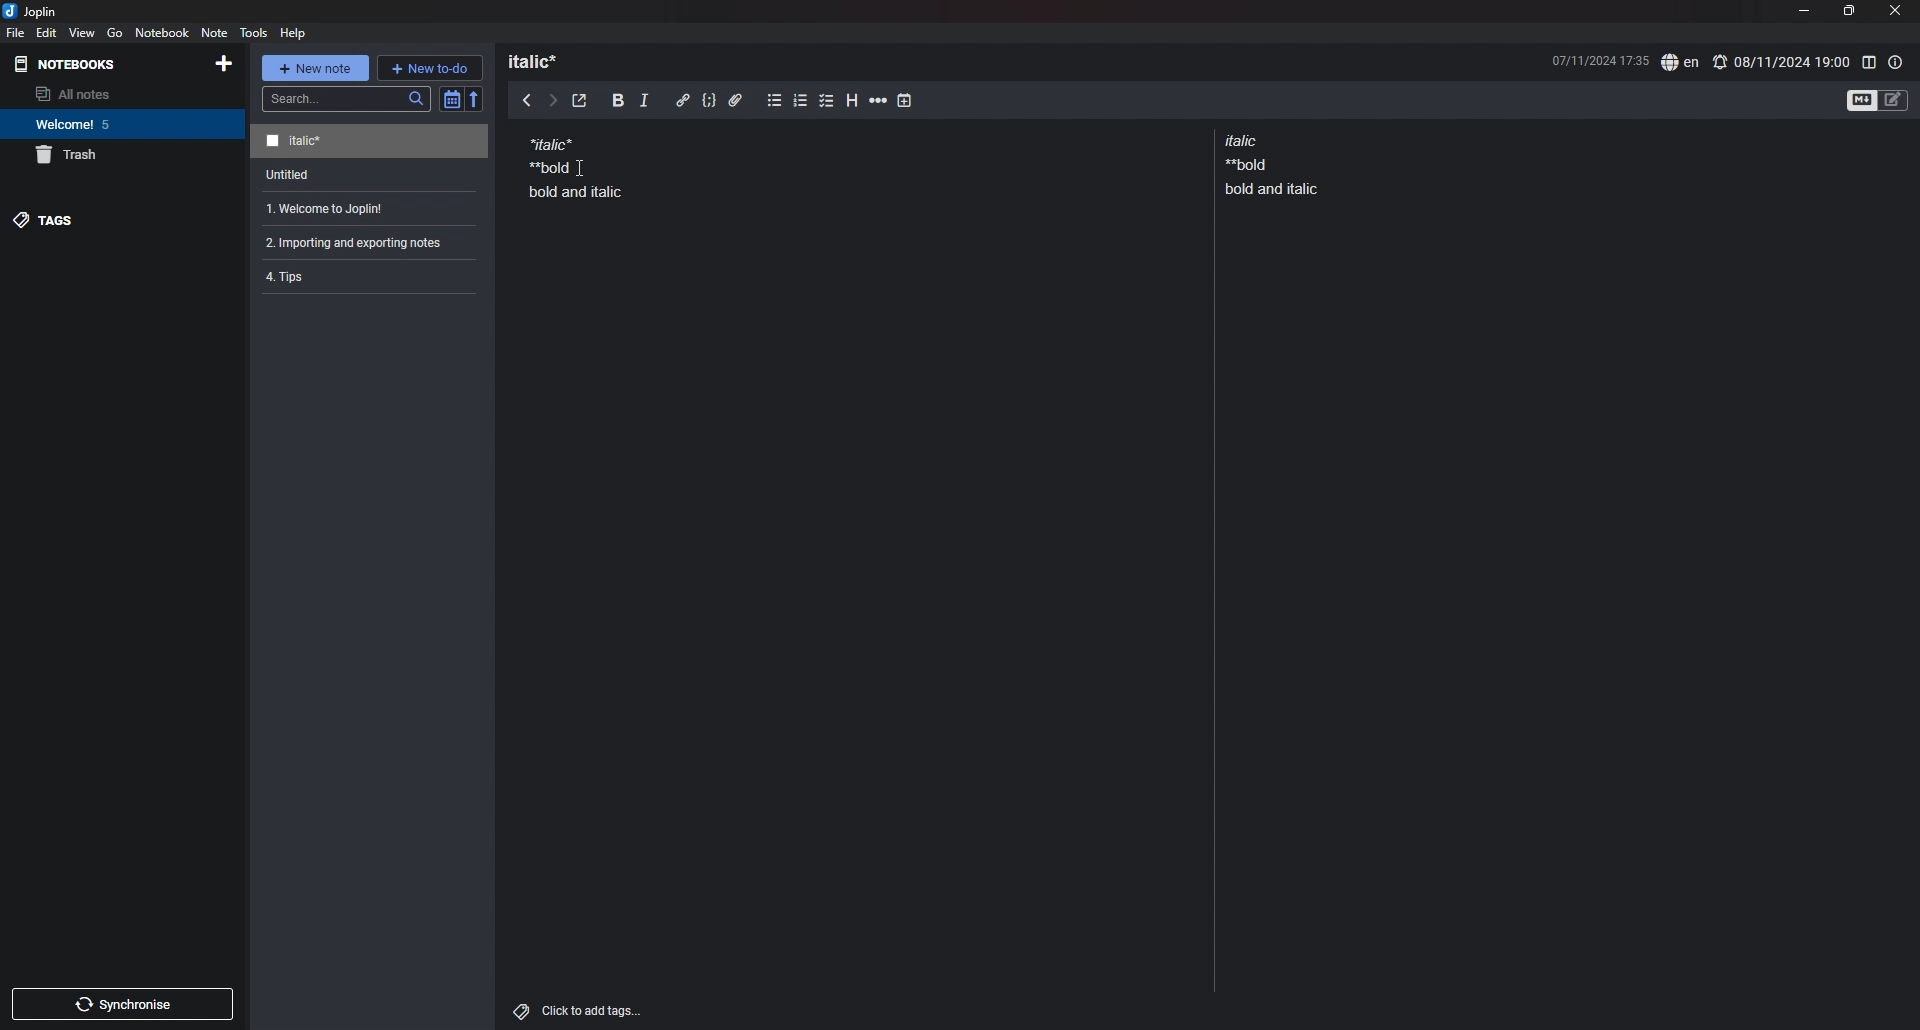 Image resolution: width=1920 pixels, height=1030 pixels. I want to click on note, so click(361, 242).